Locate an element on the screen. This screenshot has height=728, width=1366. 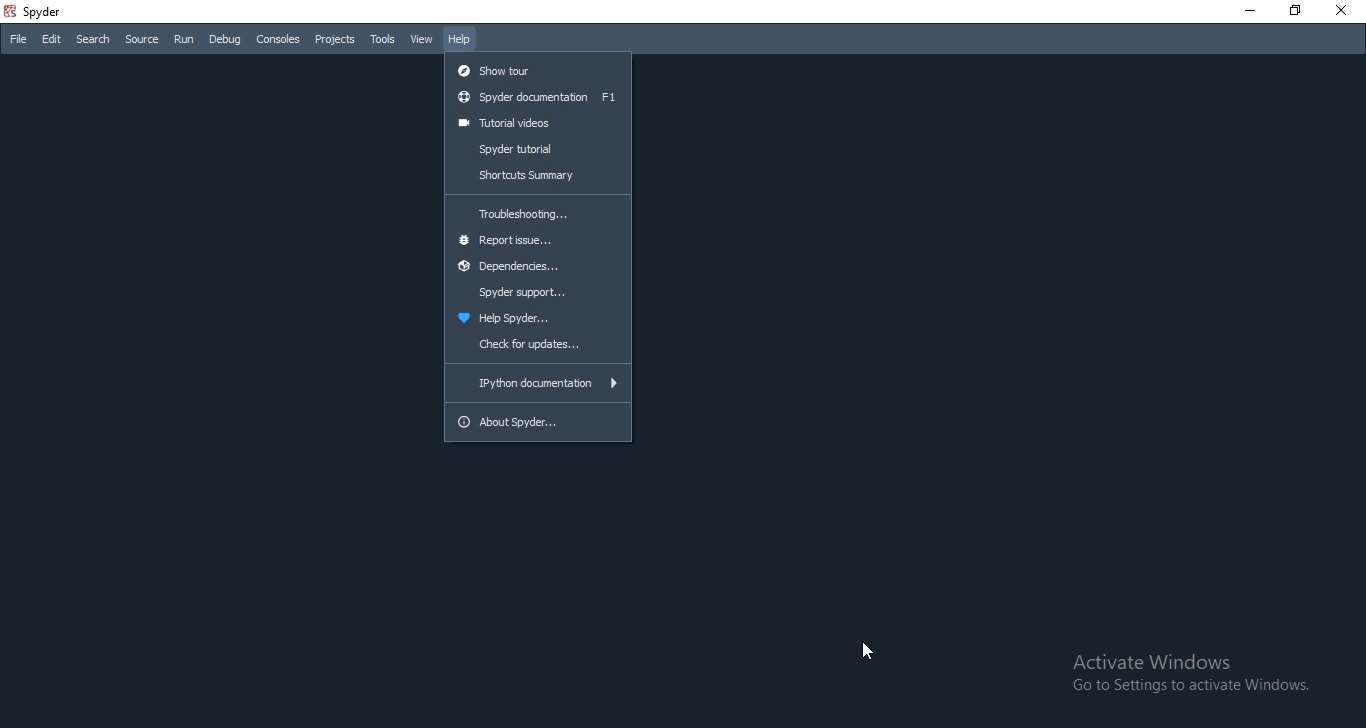
tutorial videos is located at coordinates (538, 123).